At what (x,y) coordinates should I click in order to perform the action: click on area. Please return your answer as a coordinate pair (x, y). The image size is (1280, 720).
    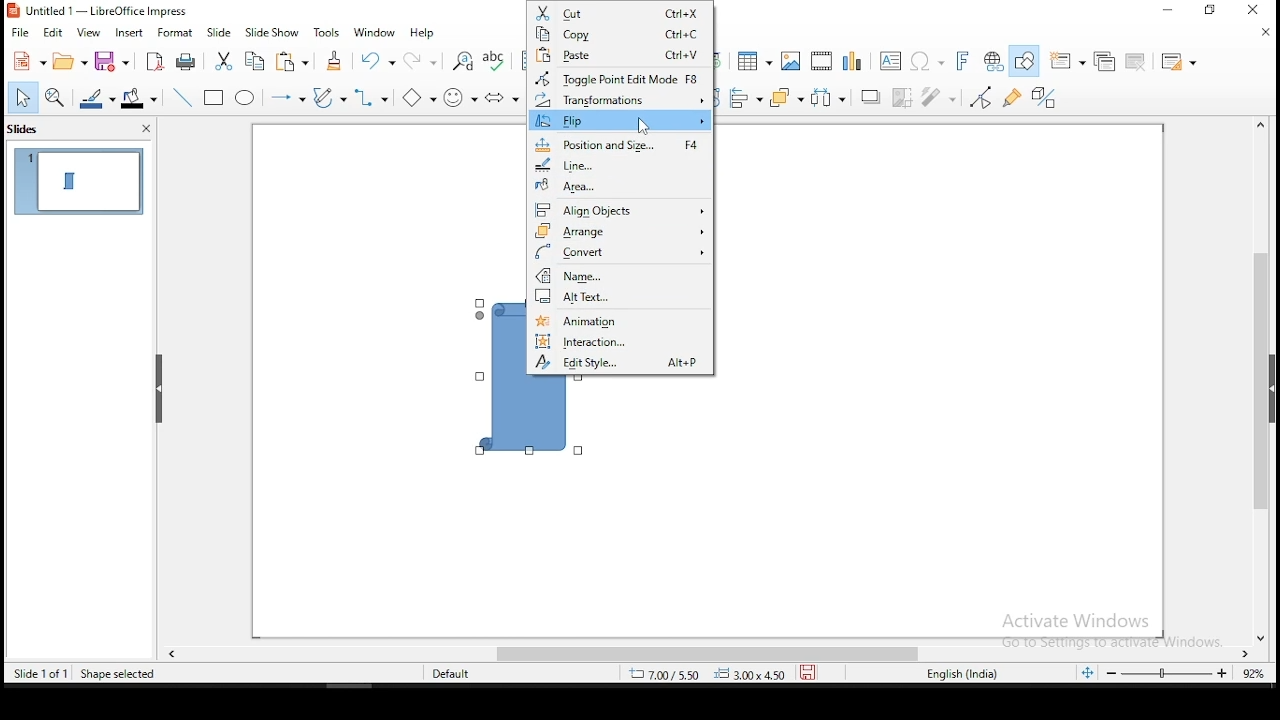
    Looking at the image, I should click on (615, 187).